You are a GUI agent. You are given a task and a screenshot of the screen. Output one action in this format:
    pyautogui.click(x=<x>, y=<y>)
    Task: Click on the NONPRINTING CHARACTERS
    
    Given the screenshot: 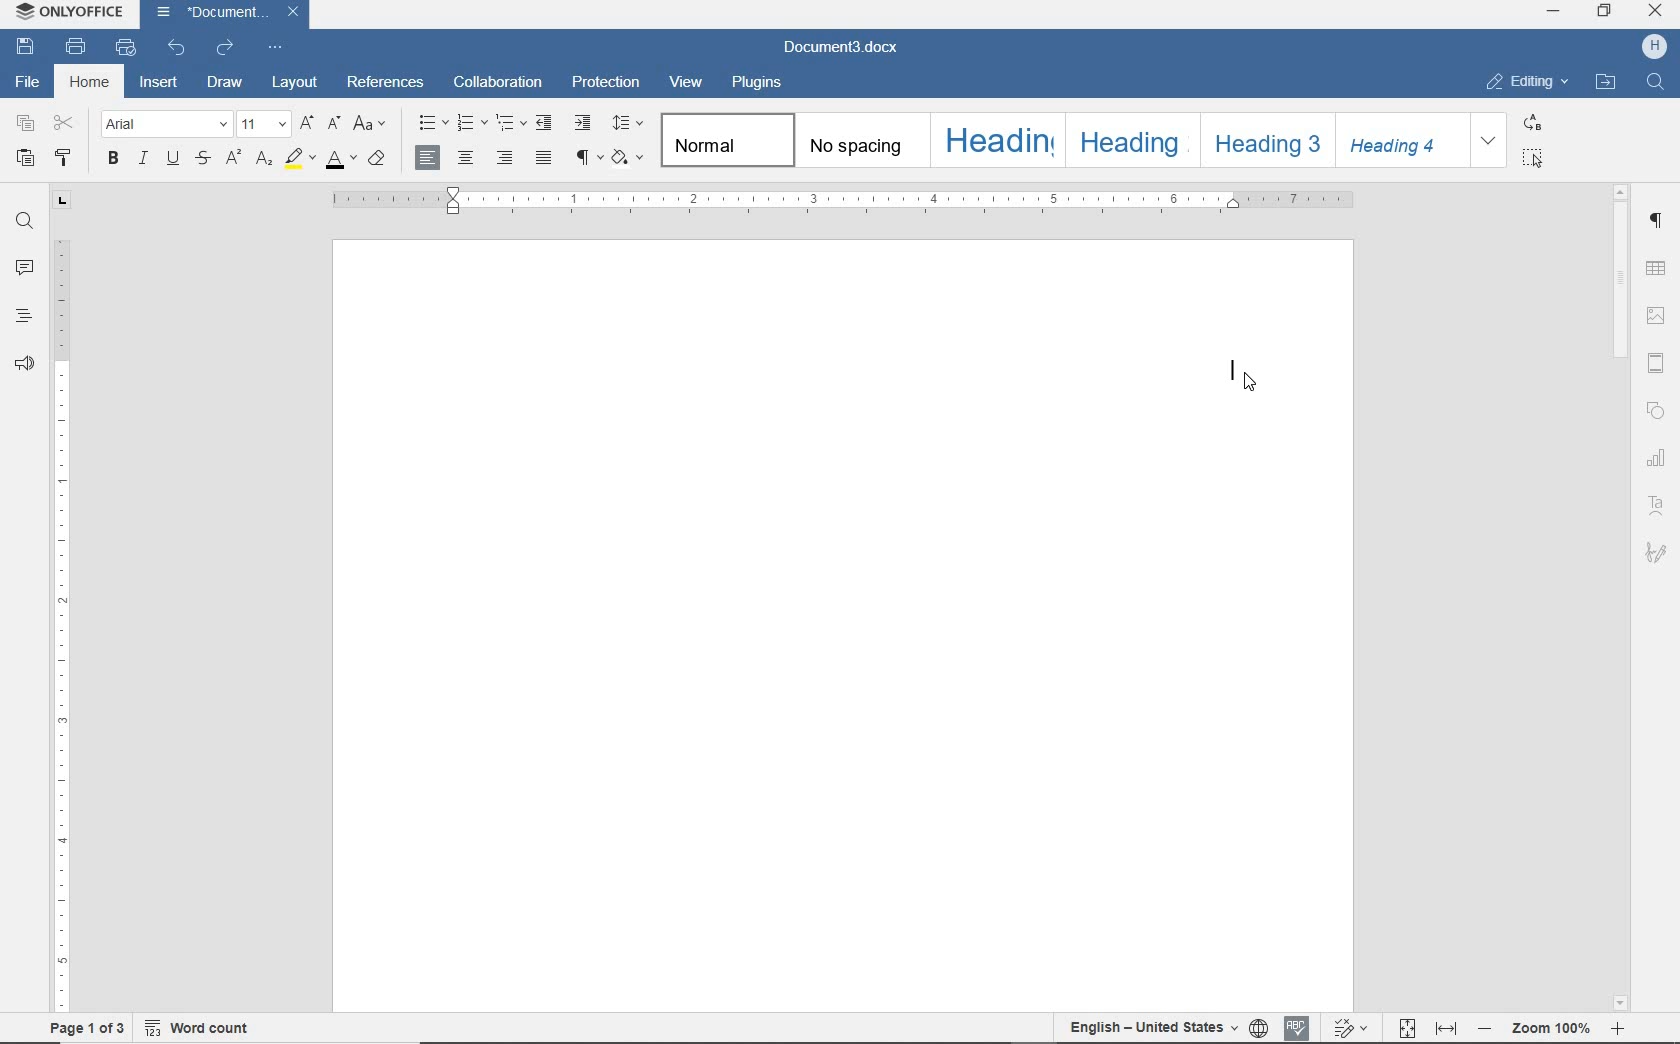 What is the action you would take?
    pyautogui.click(x=585, y=156)
    